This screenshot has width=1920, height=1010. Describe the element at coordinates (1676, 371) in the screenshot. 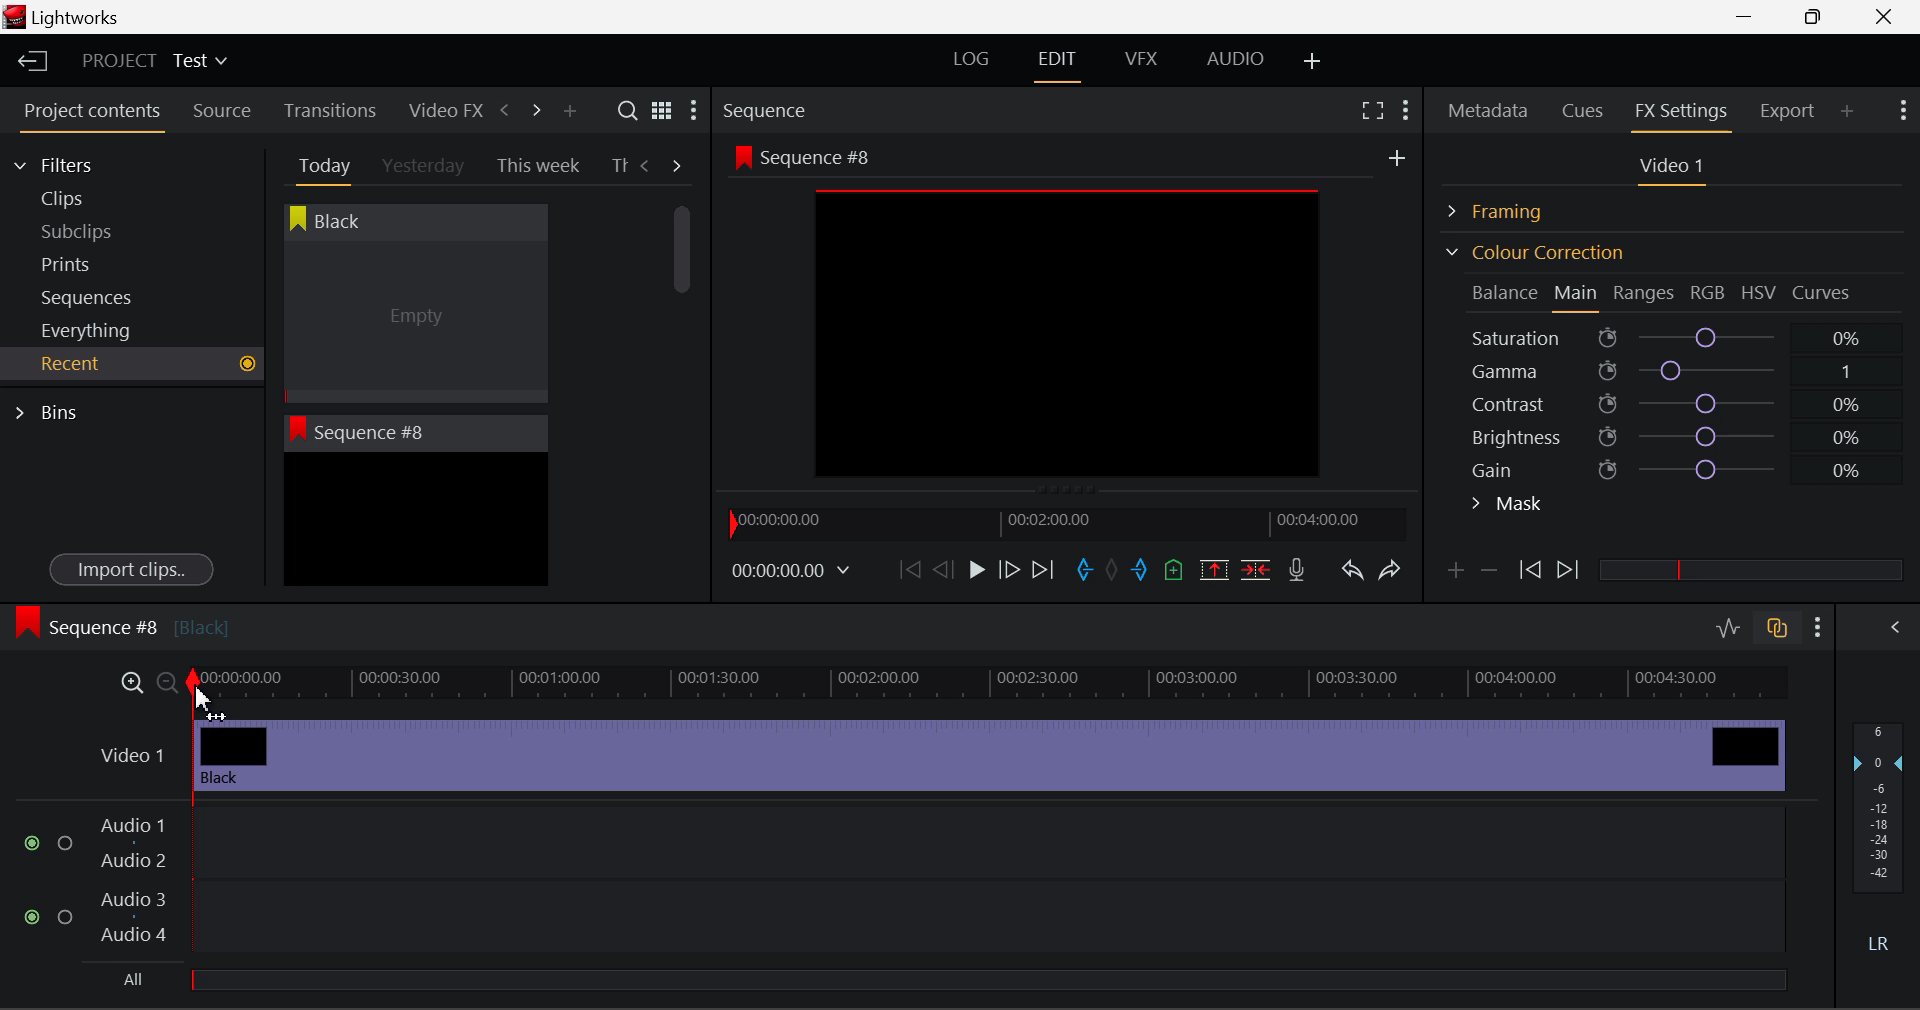

I see `Gamma` at that location.